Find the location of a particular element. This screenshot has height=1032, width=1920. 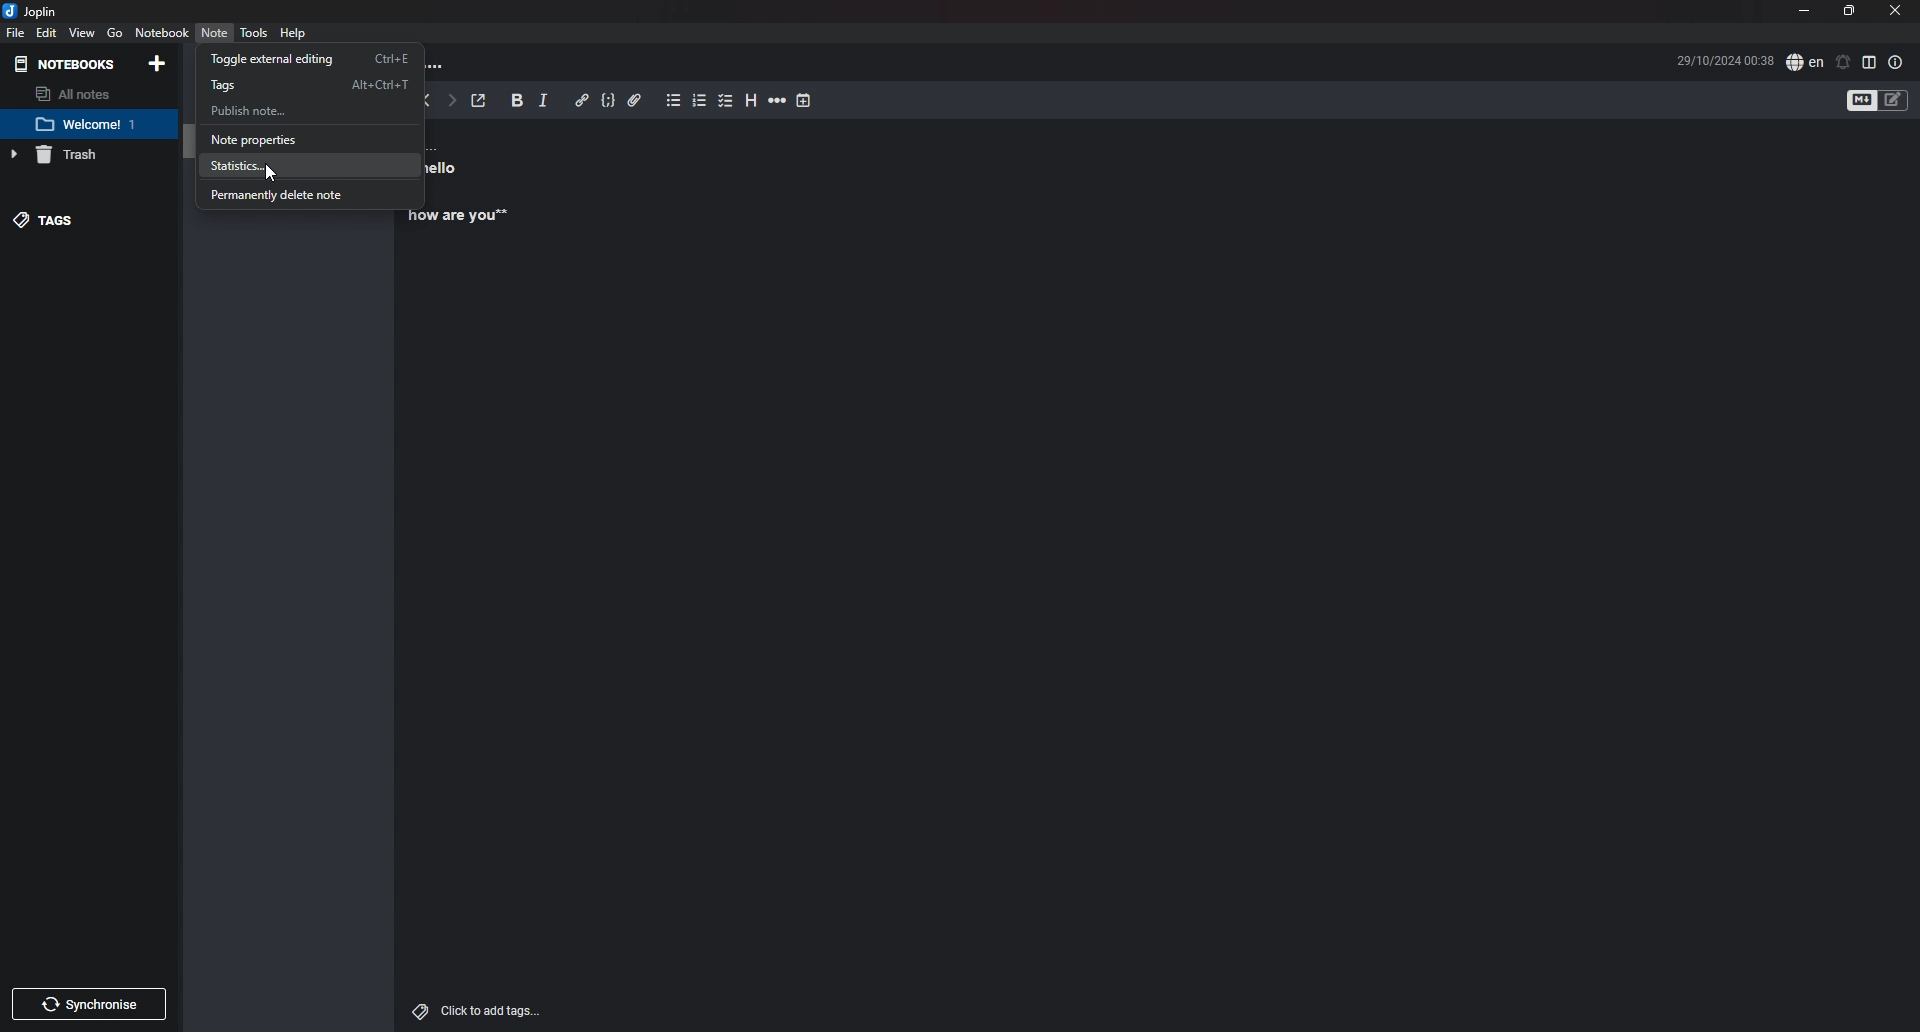

Checkbox is located at coordinates (725, 100).